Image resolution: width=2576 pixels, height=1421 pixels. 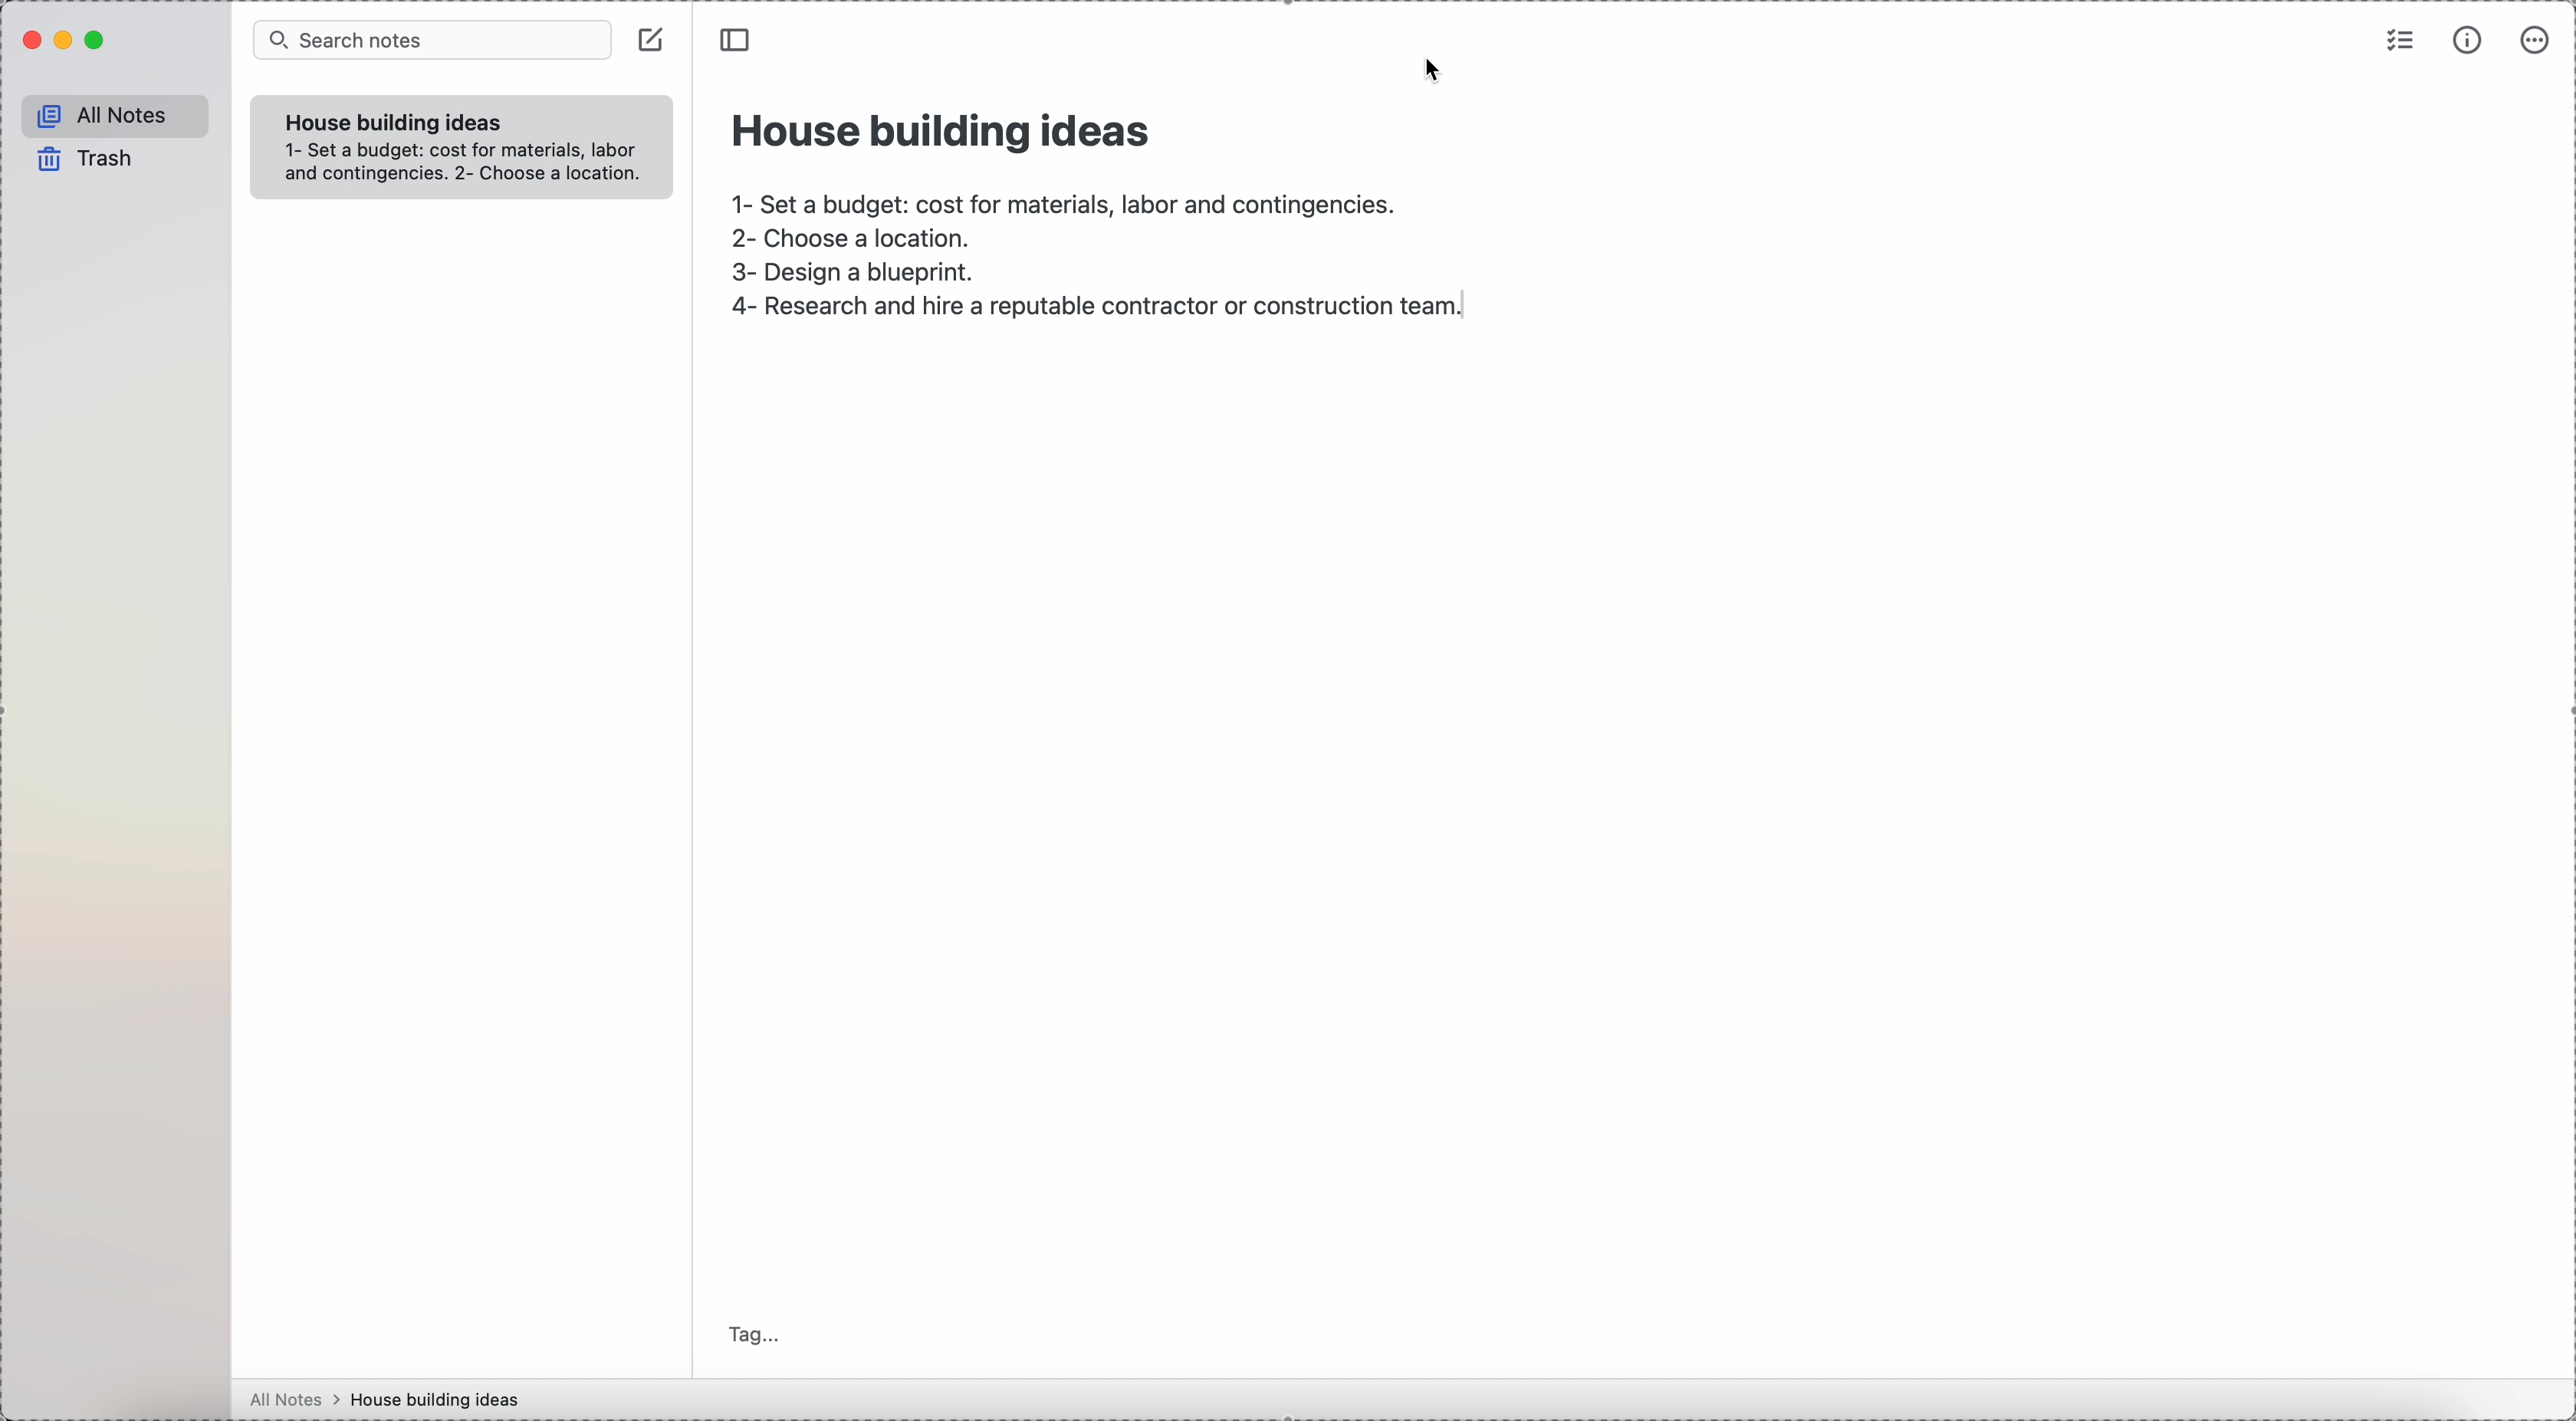 I want to click on close Simplenote, so click(x=31, y=41).